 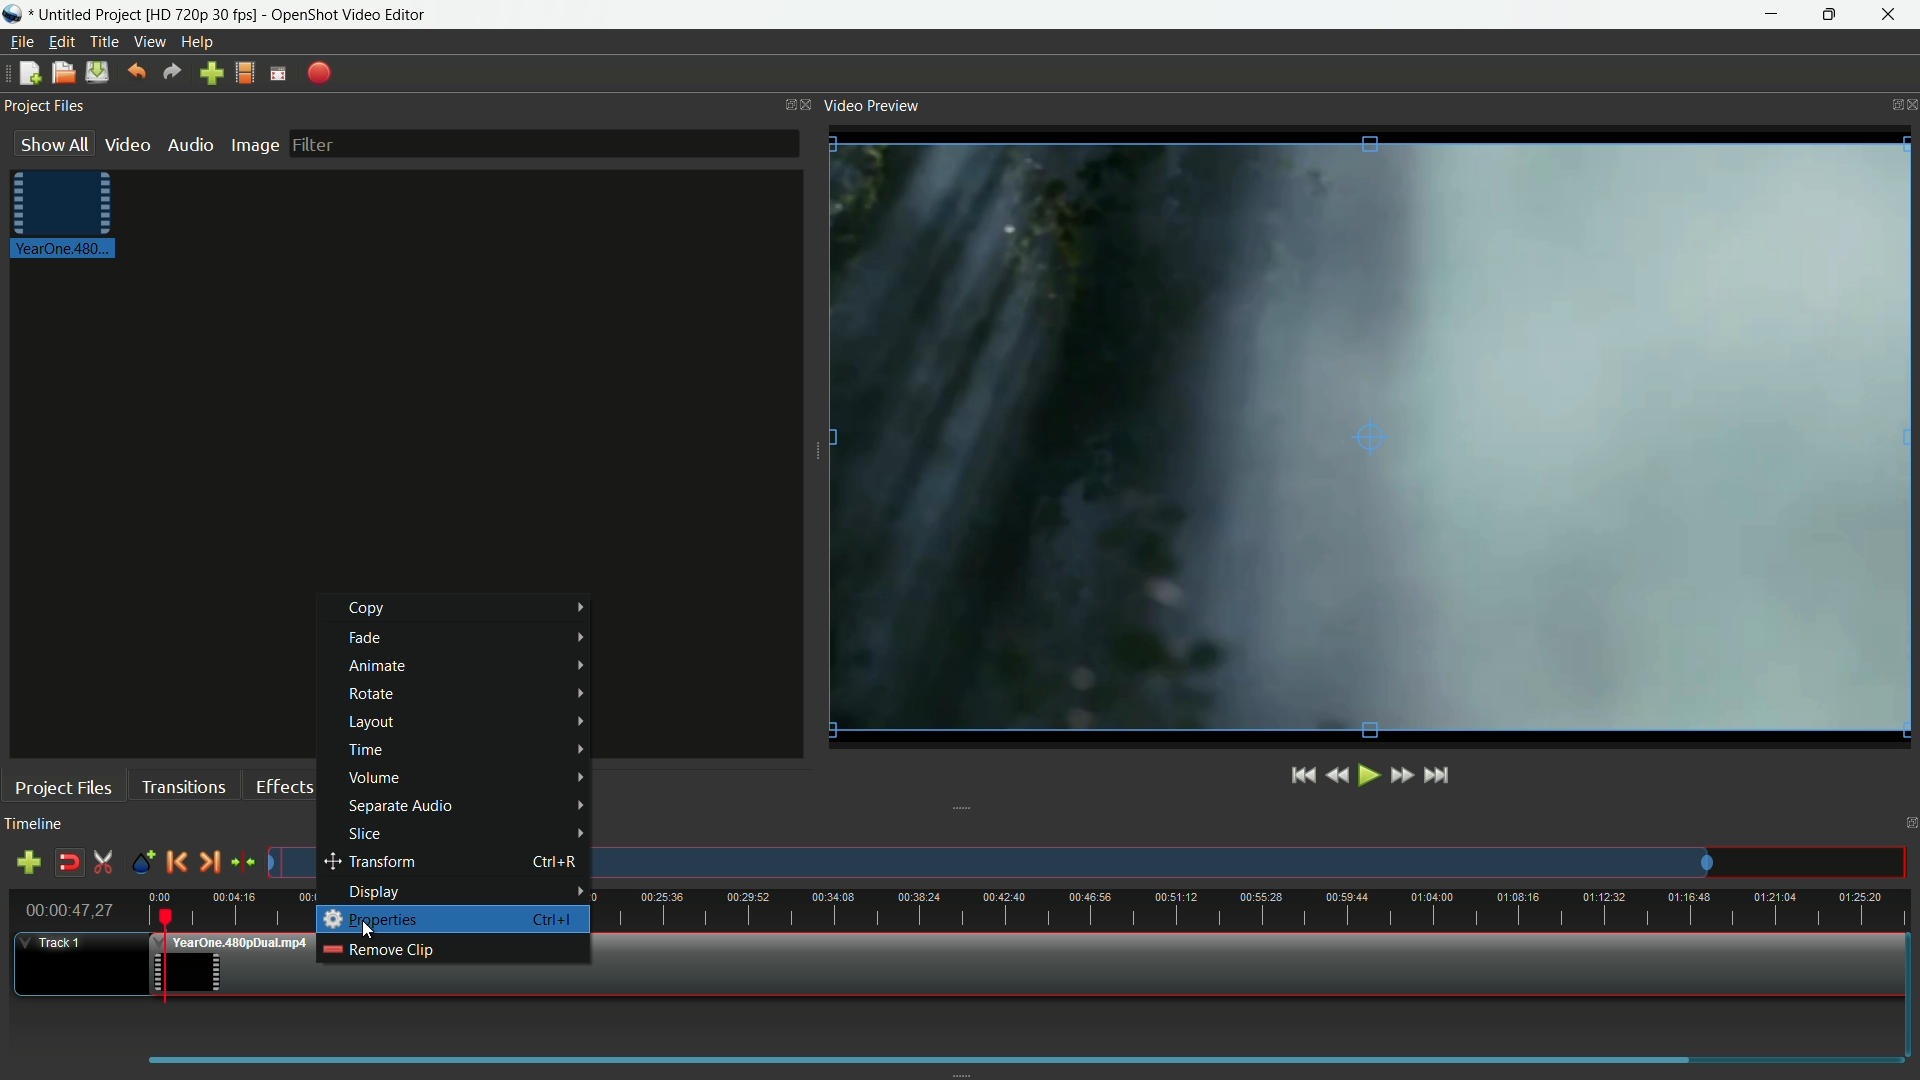 I want to click on import file, so click(x=209, y=74).